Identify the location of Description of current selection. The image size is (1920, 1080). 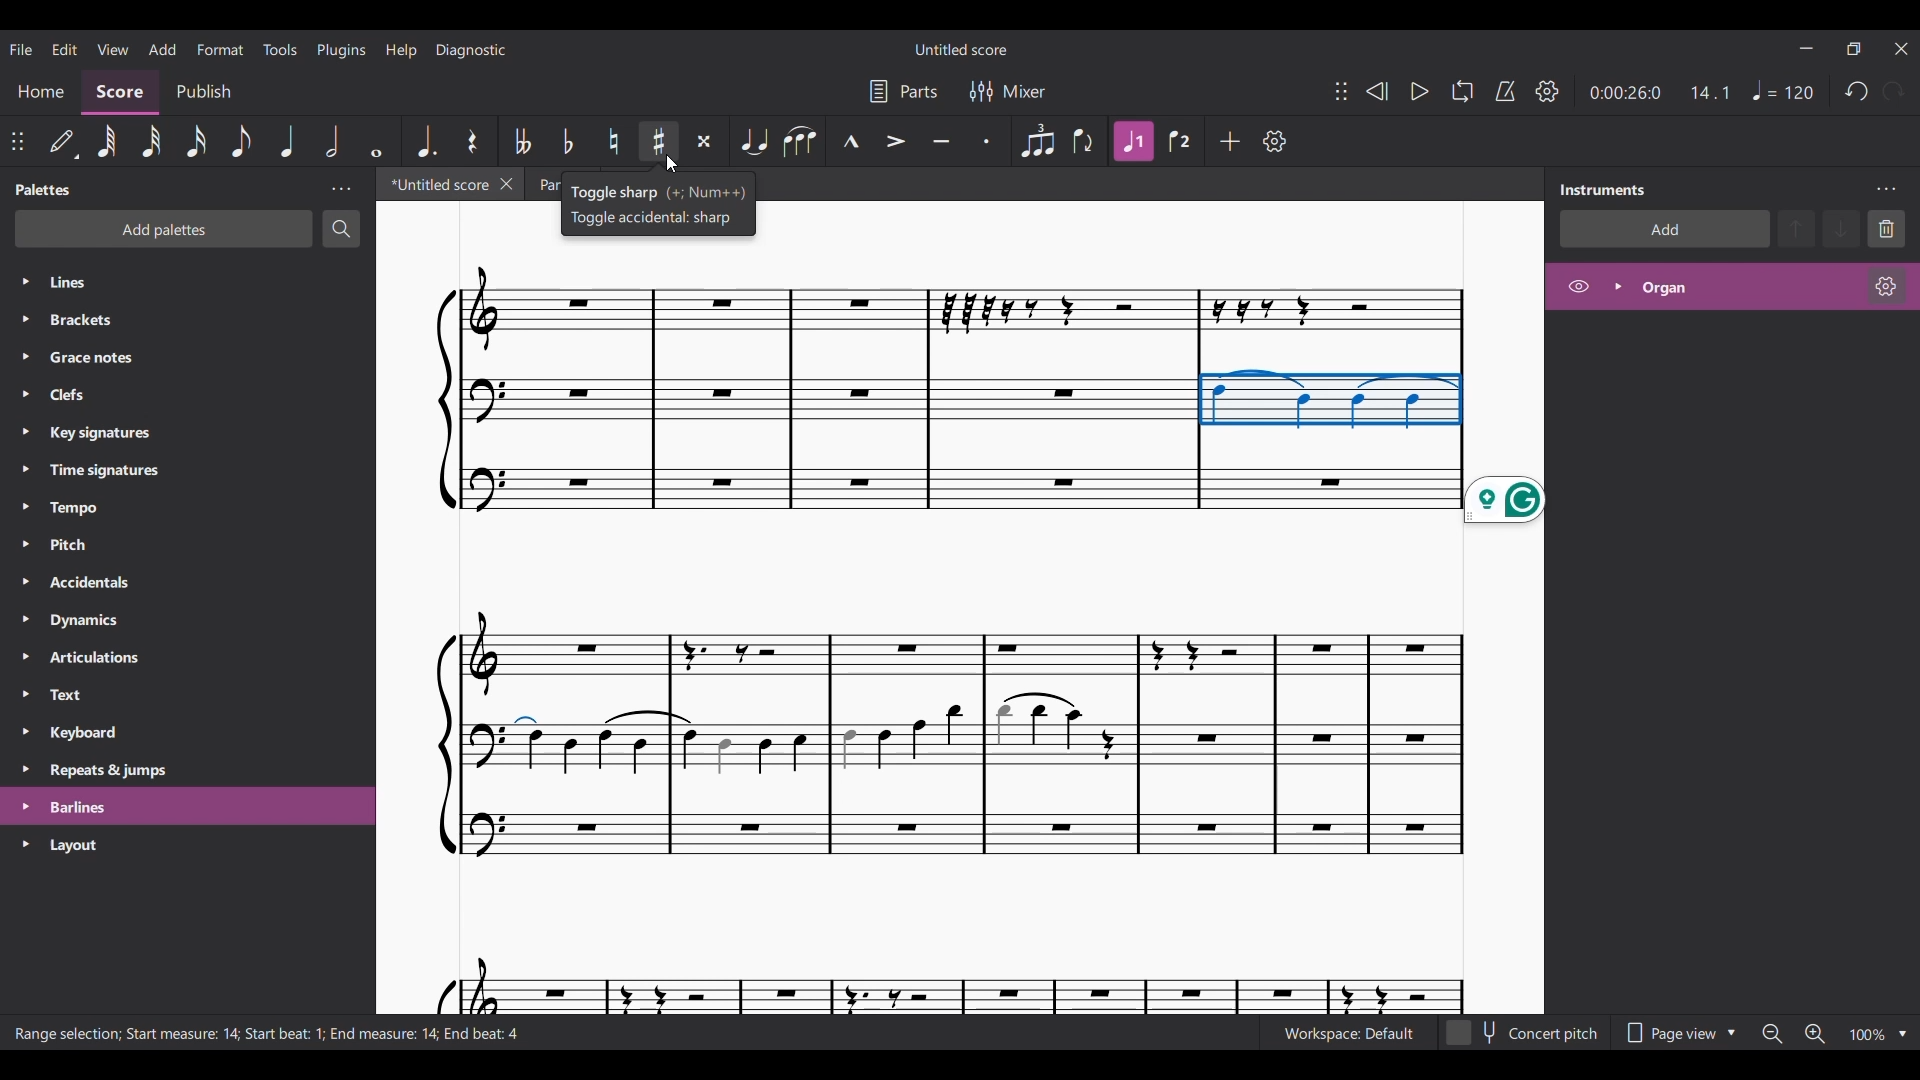
(269, 1032).